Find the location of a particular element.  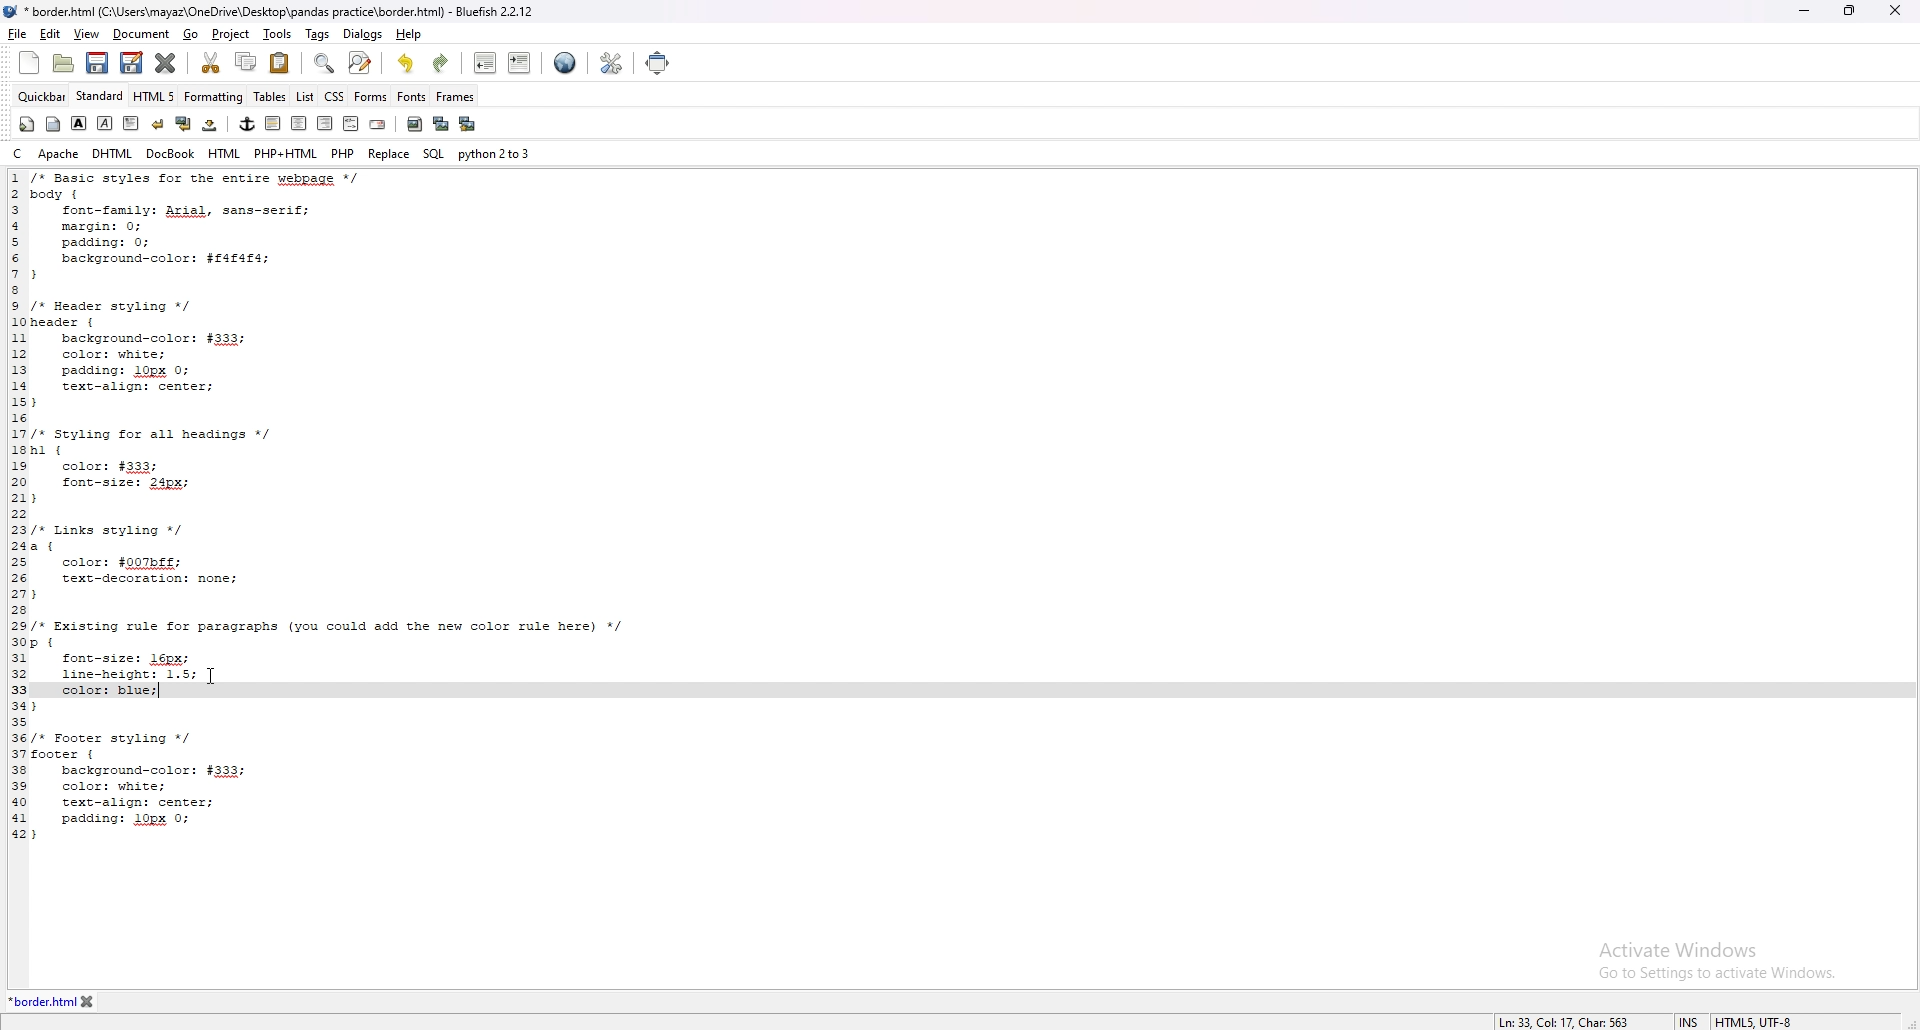

edit is located at coordinates (51, 33).